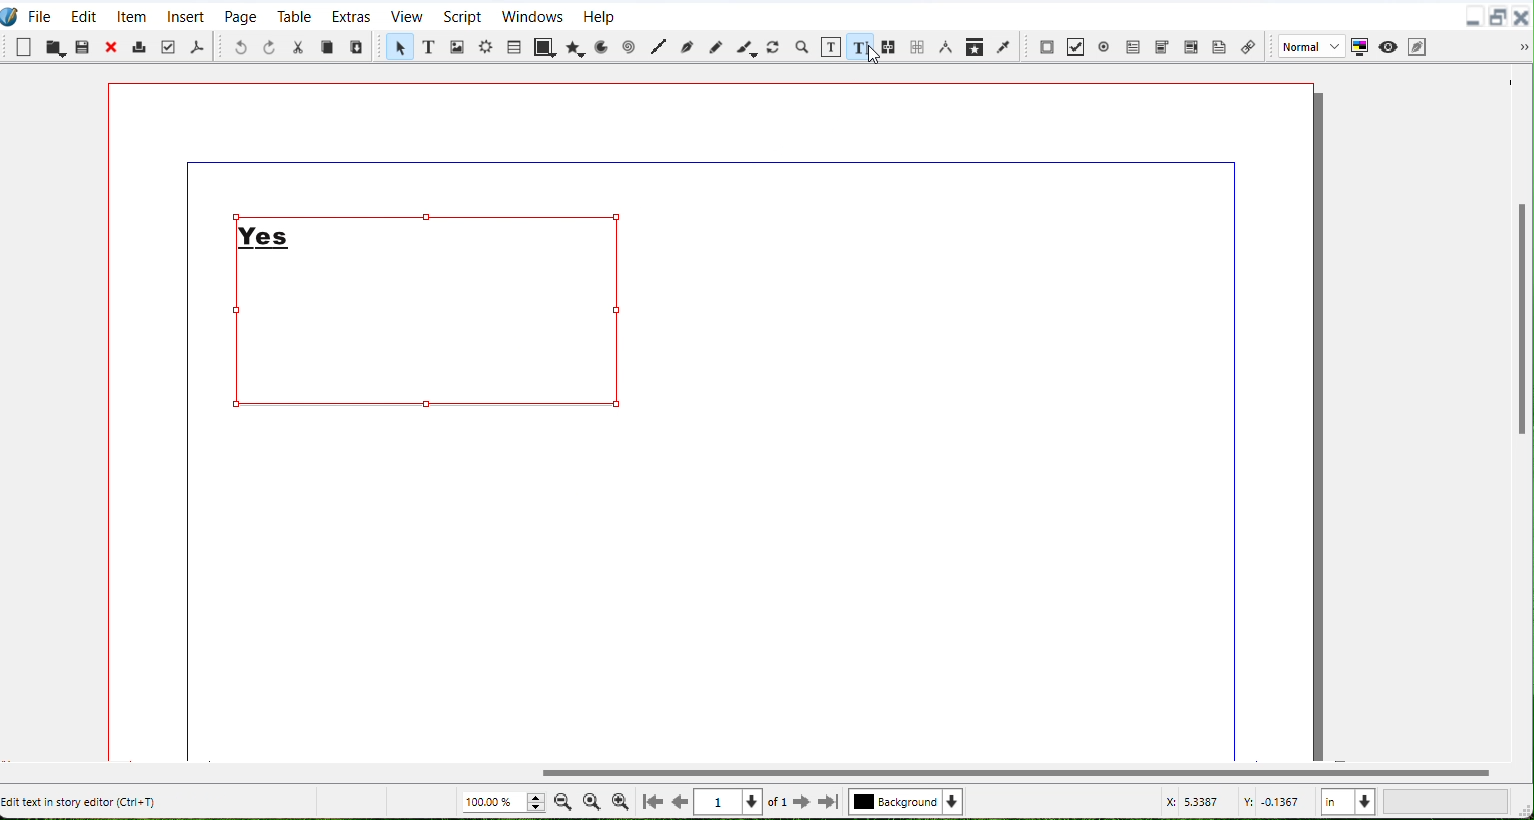  What do you see at coordinates (269, 47) in the screenshot?
I see `Redo` at bounding box center [269, 47].